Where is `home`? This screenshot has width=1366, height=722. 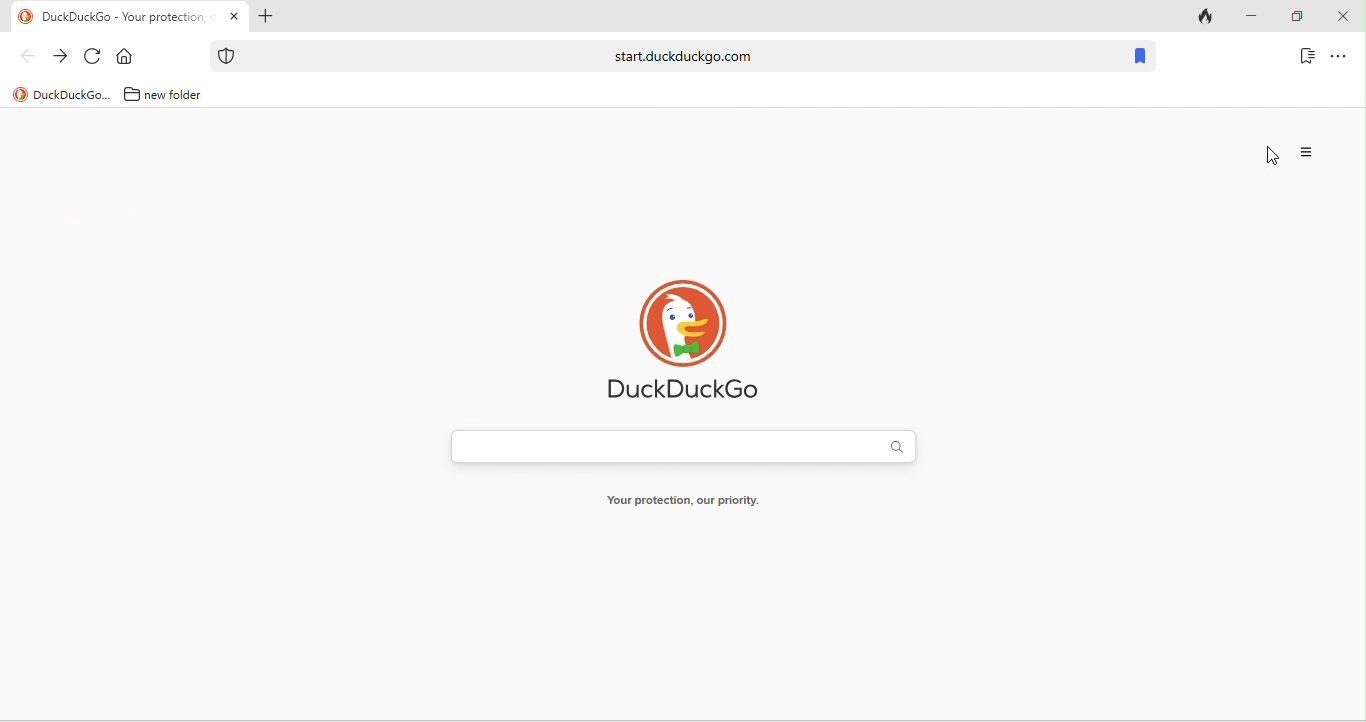 home is located at coordinates (135, 53).